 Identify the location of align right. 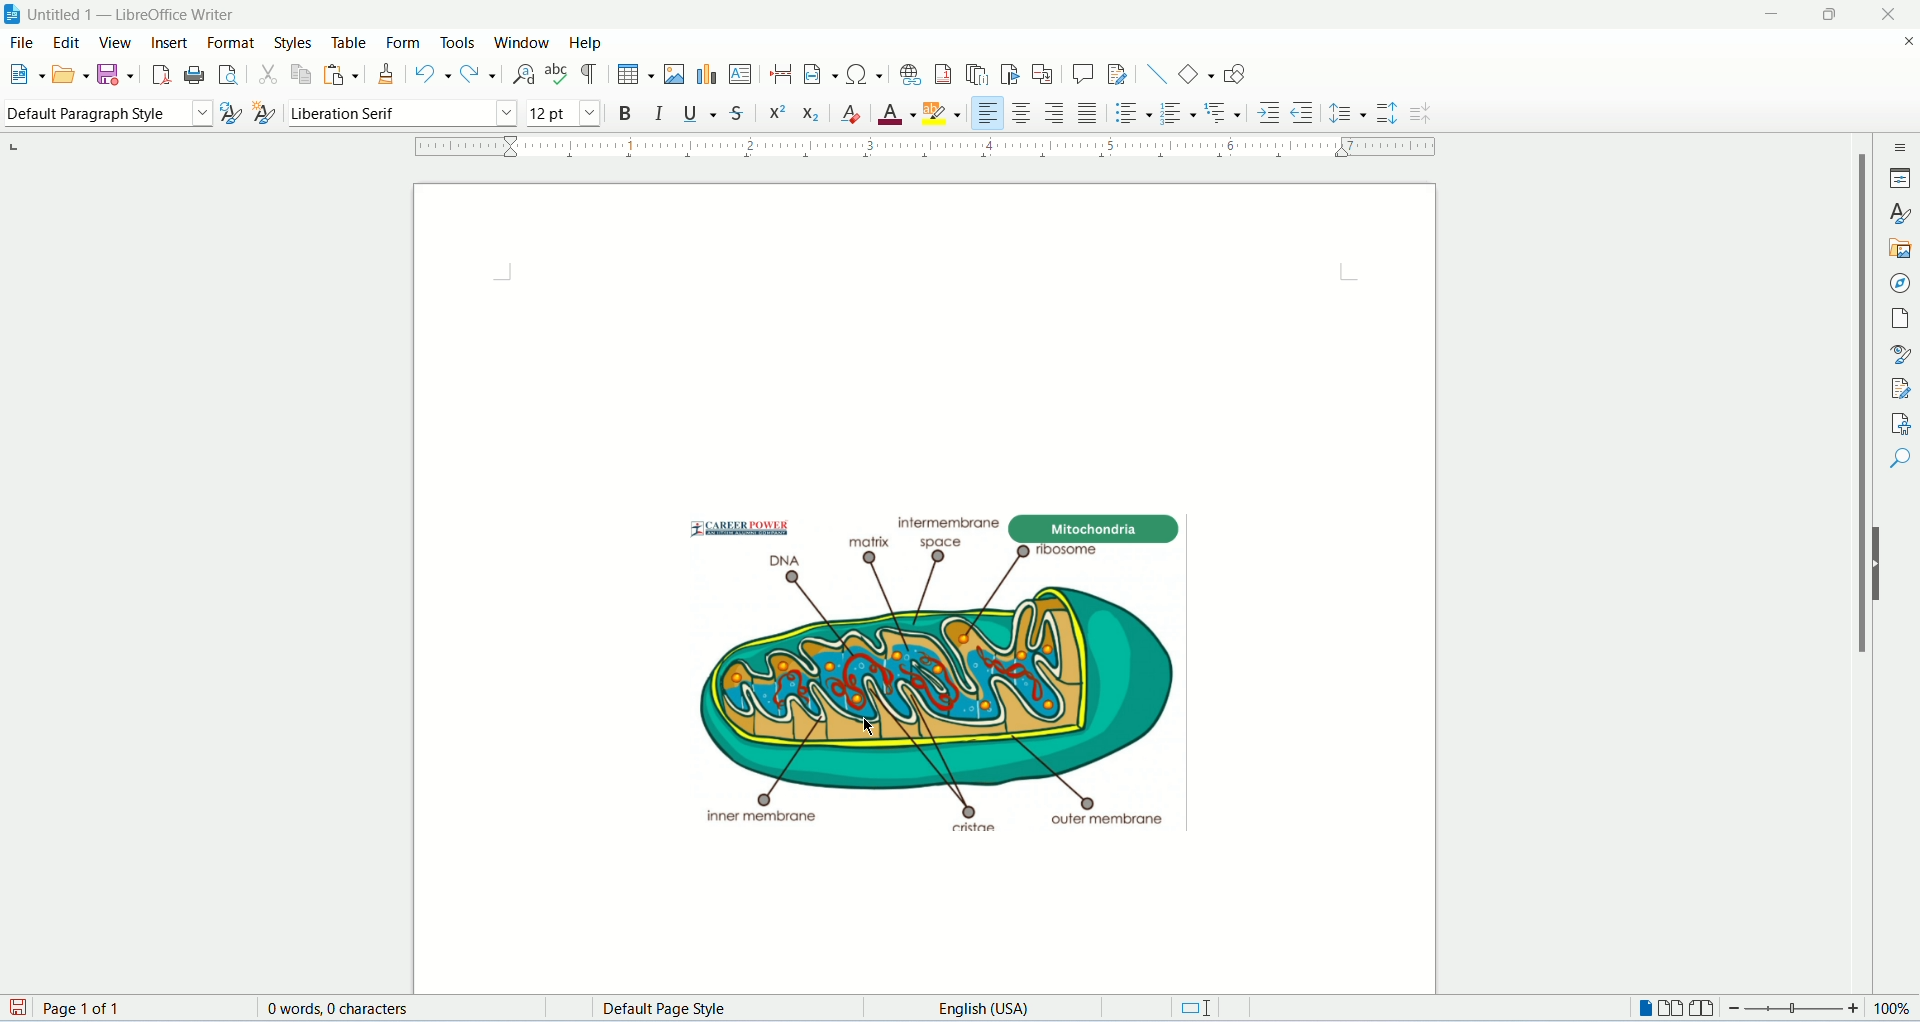
(1056, 112).